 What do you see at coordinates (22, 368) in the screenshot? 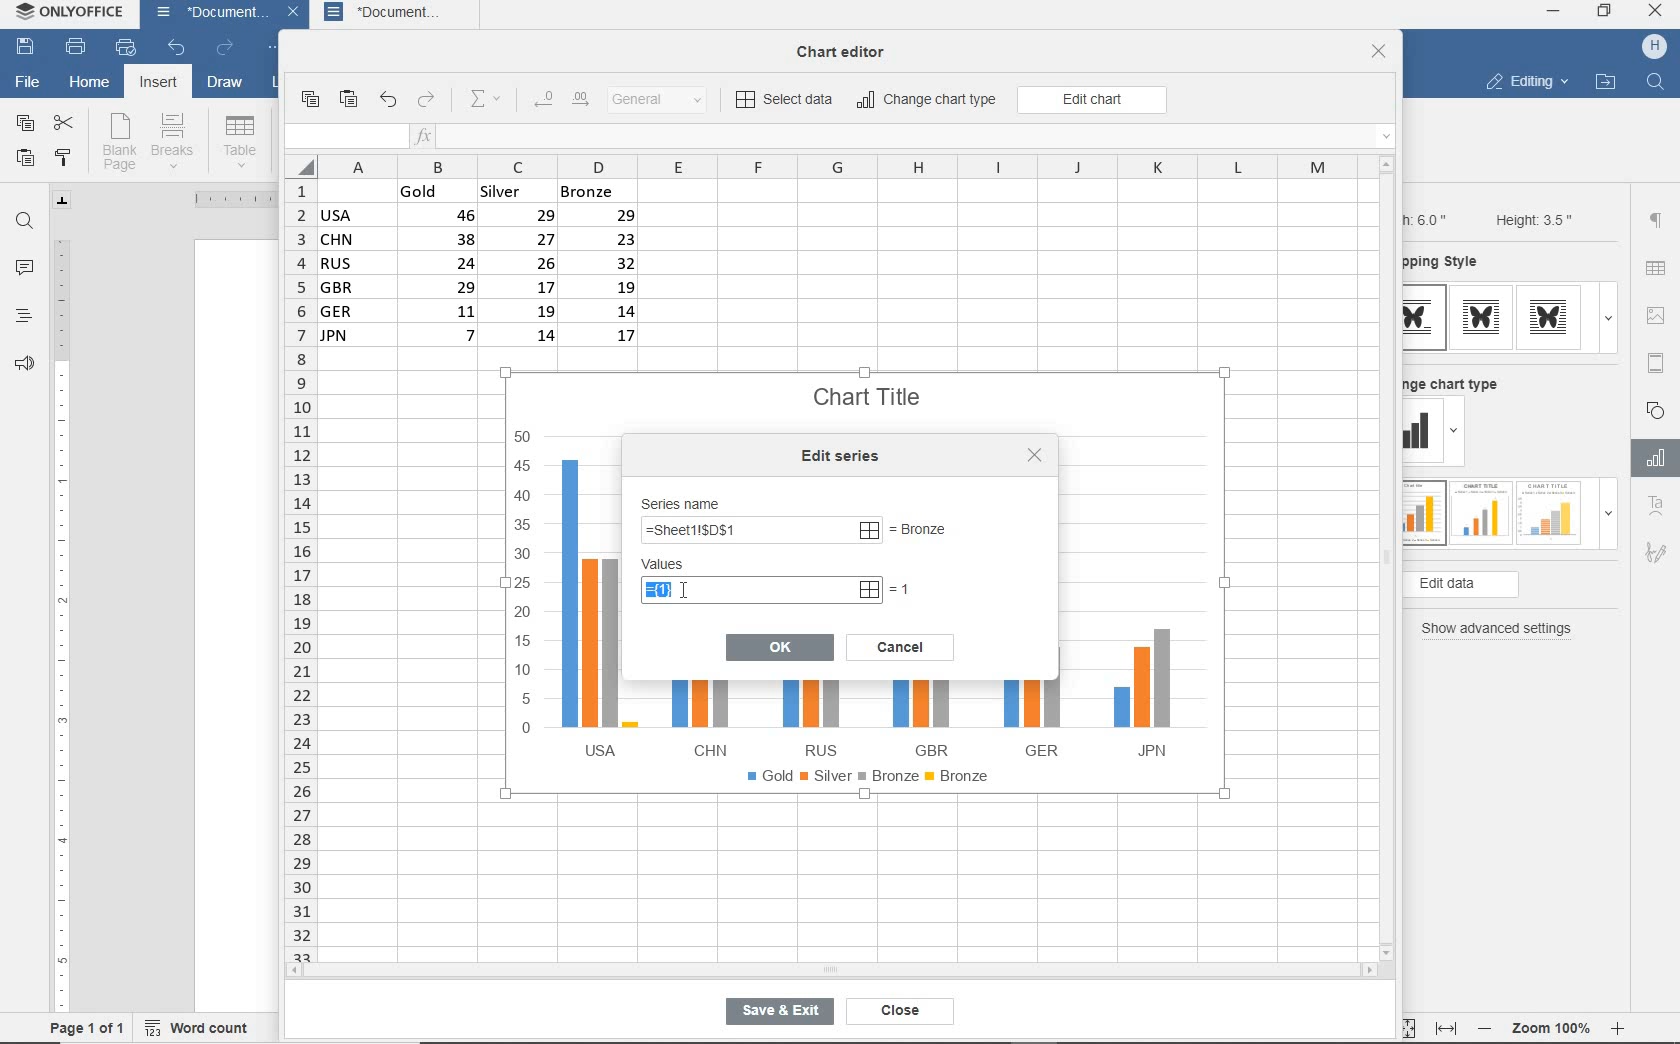
I see `feedback & support` at bounding box center [22, 368].